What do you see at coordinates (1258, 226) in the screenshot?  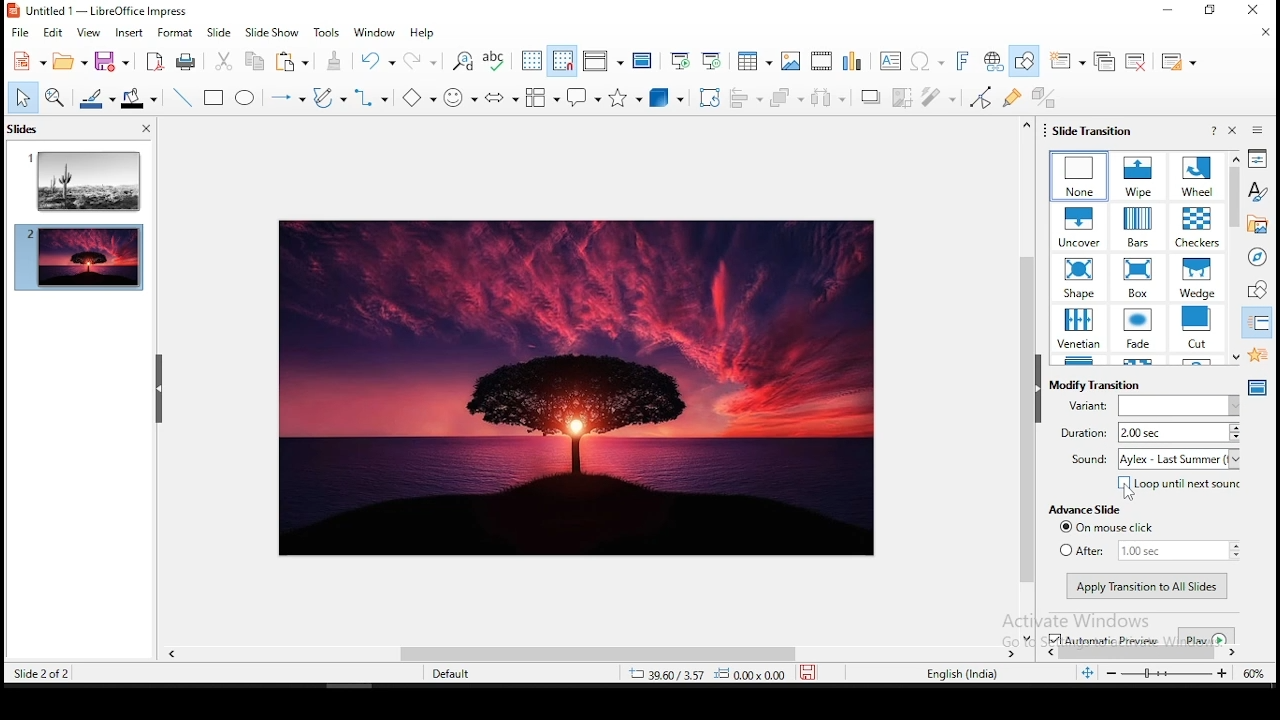 I see `gallery` at bounding box center [1258, 226].